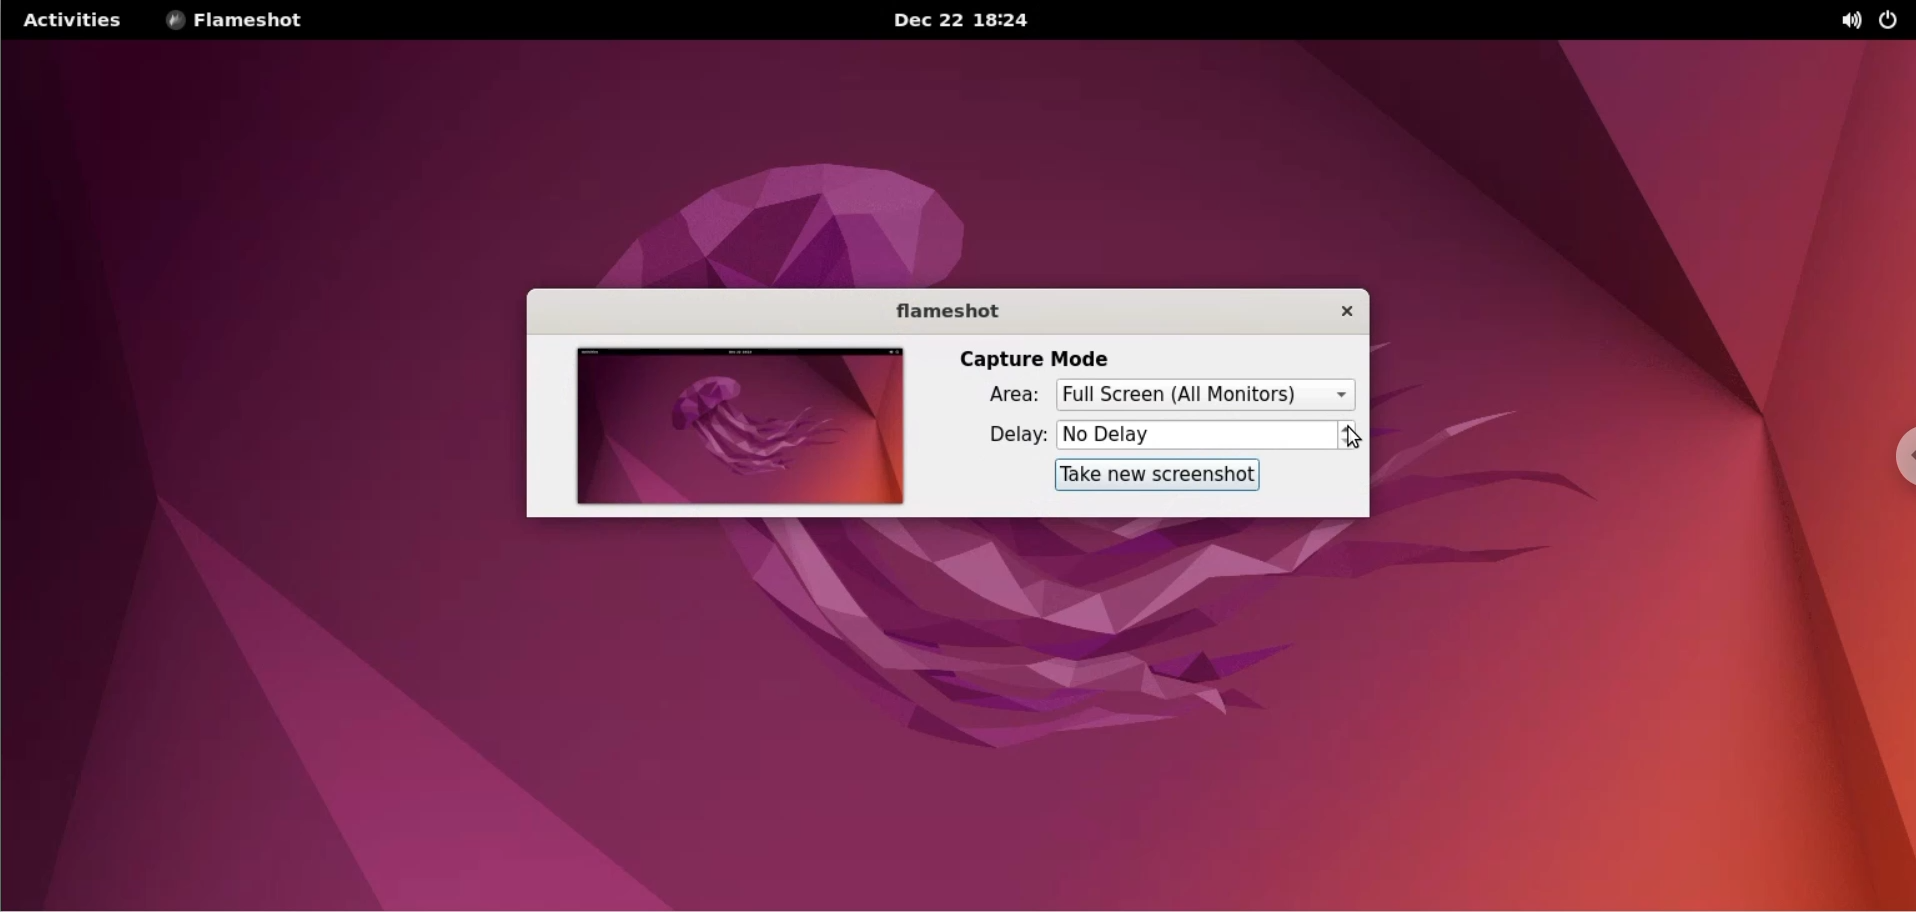  What do you see at coordinates (1159, 476) in the screenshot?
I see `take new screenshot` at bounding box center [1159, 476].